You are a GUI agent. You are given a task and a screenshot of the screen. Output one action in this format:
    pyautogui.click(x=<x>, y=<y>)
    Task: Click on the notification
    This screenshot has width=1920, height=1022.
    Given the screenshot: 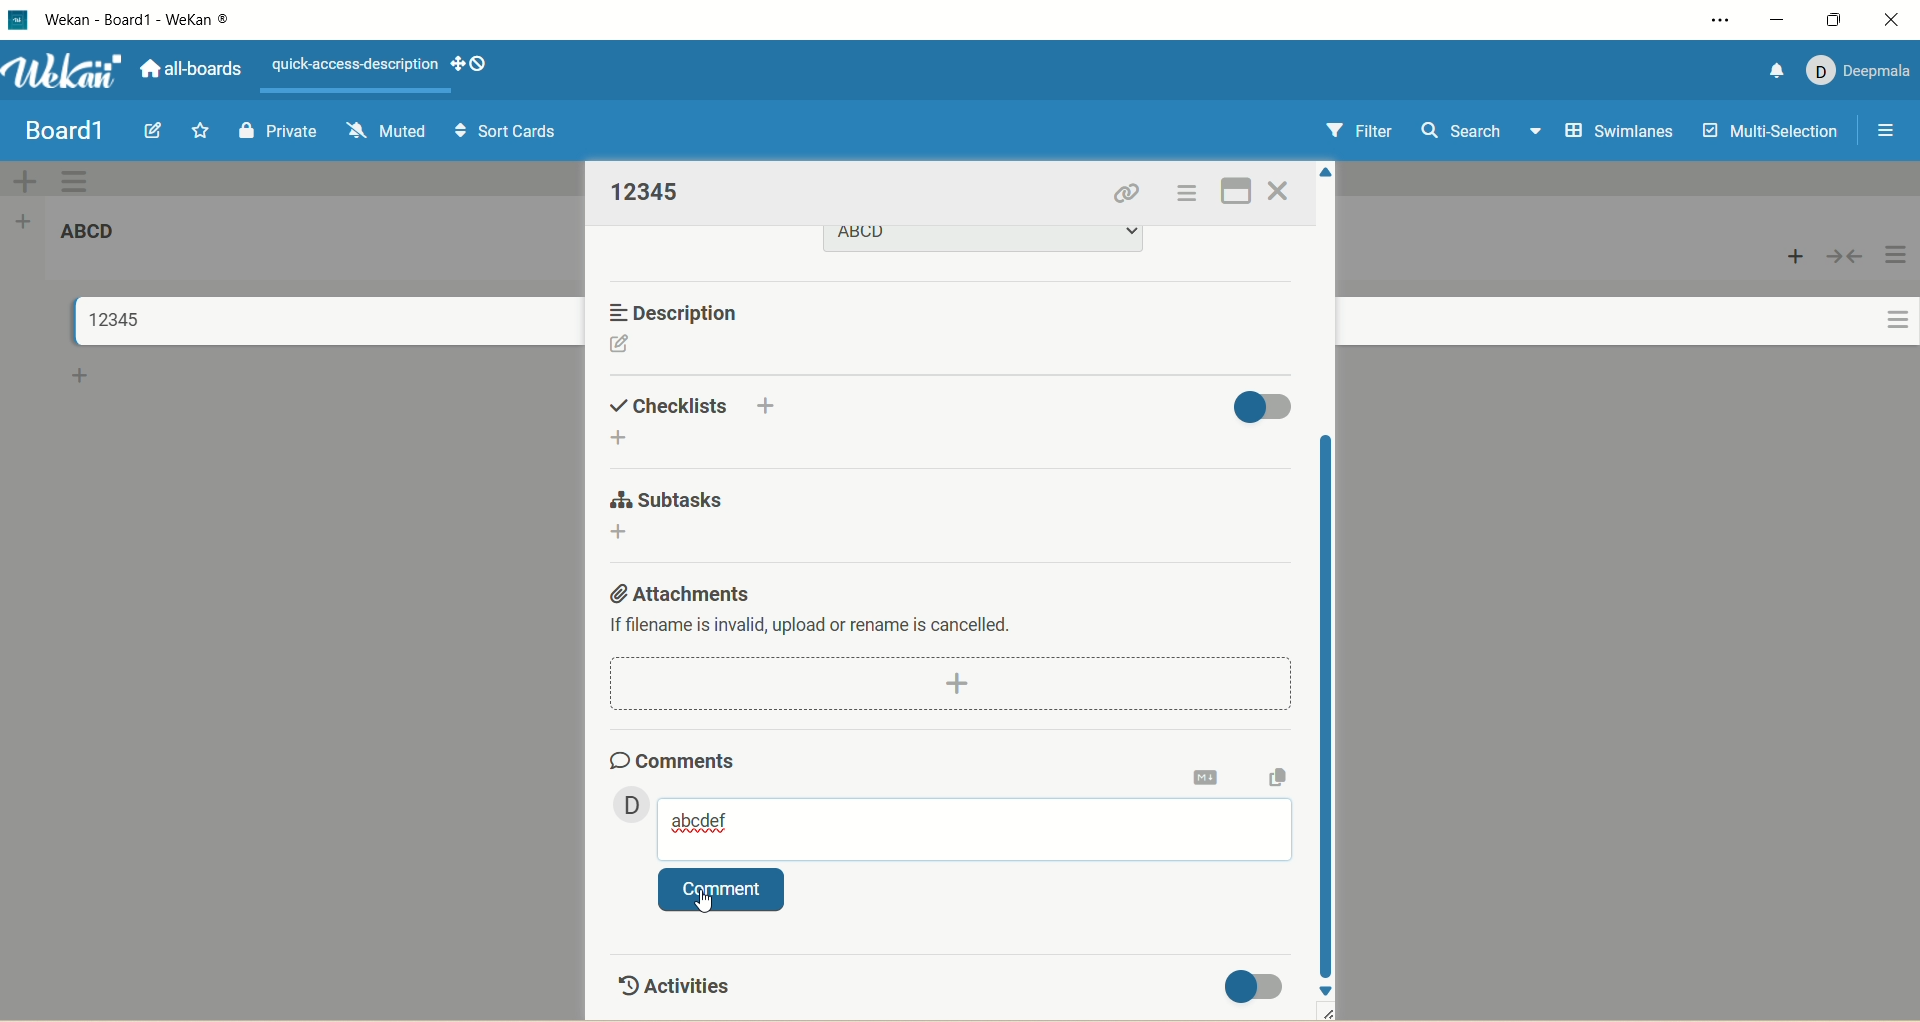 What is the action you would take?
    pyautogui.click(x=1769, y=69)
    